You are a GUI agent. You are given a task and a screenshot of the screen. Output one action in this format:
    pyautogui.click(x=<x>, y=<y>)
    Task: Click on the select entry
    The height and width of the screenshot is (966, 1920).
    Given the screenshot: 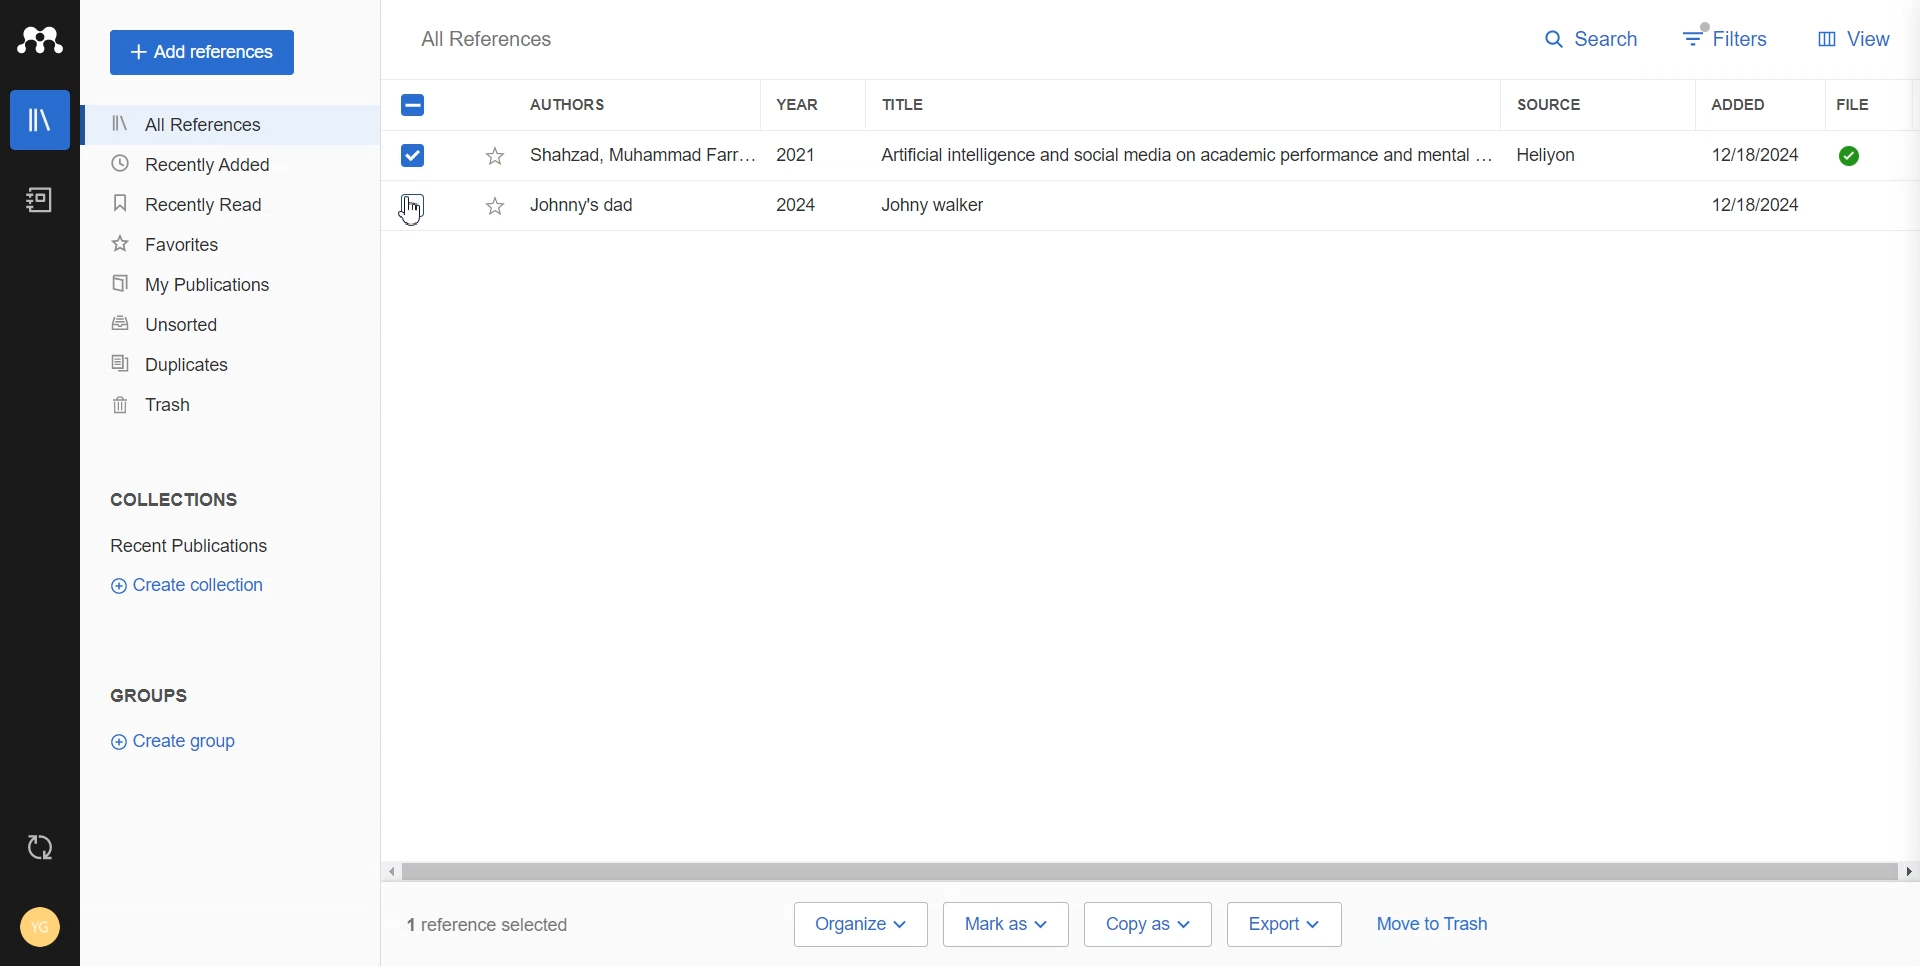 What is the action you would take?
    pyautogui.click(x=417, y=203)
    